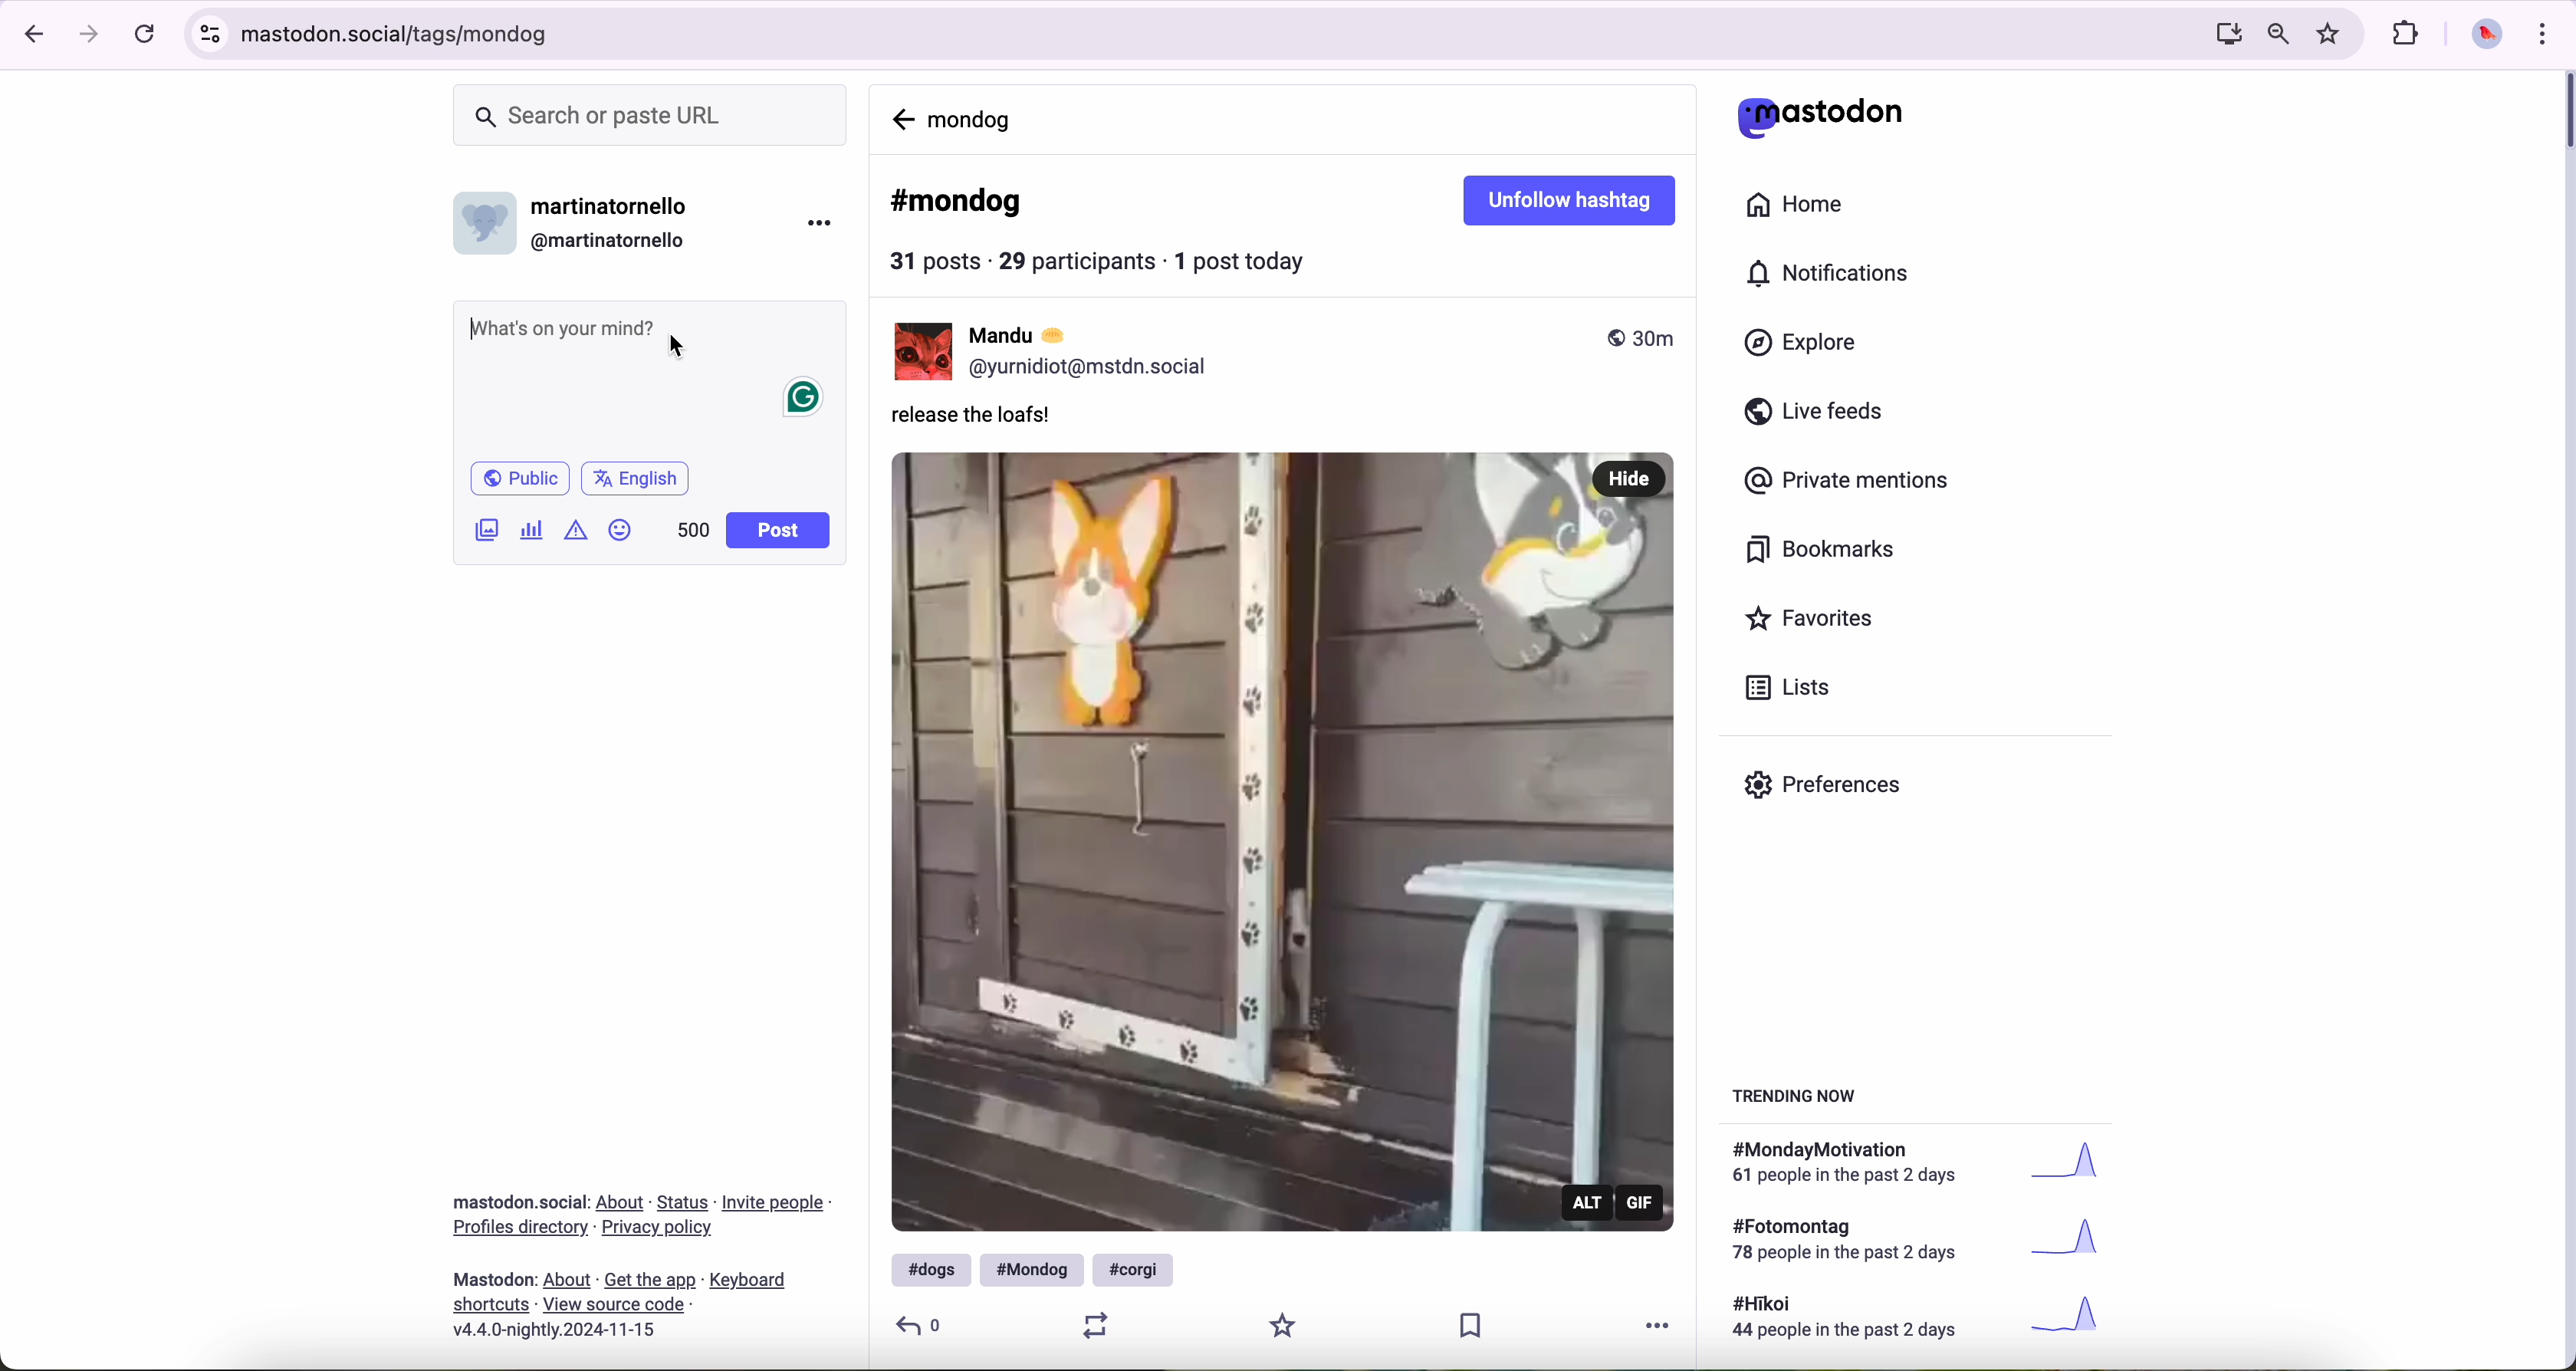 This screenshot has height=1371, width=2576. I want to click on gif, so click(1283, 838).